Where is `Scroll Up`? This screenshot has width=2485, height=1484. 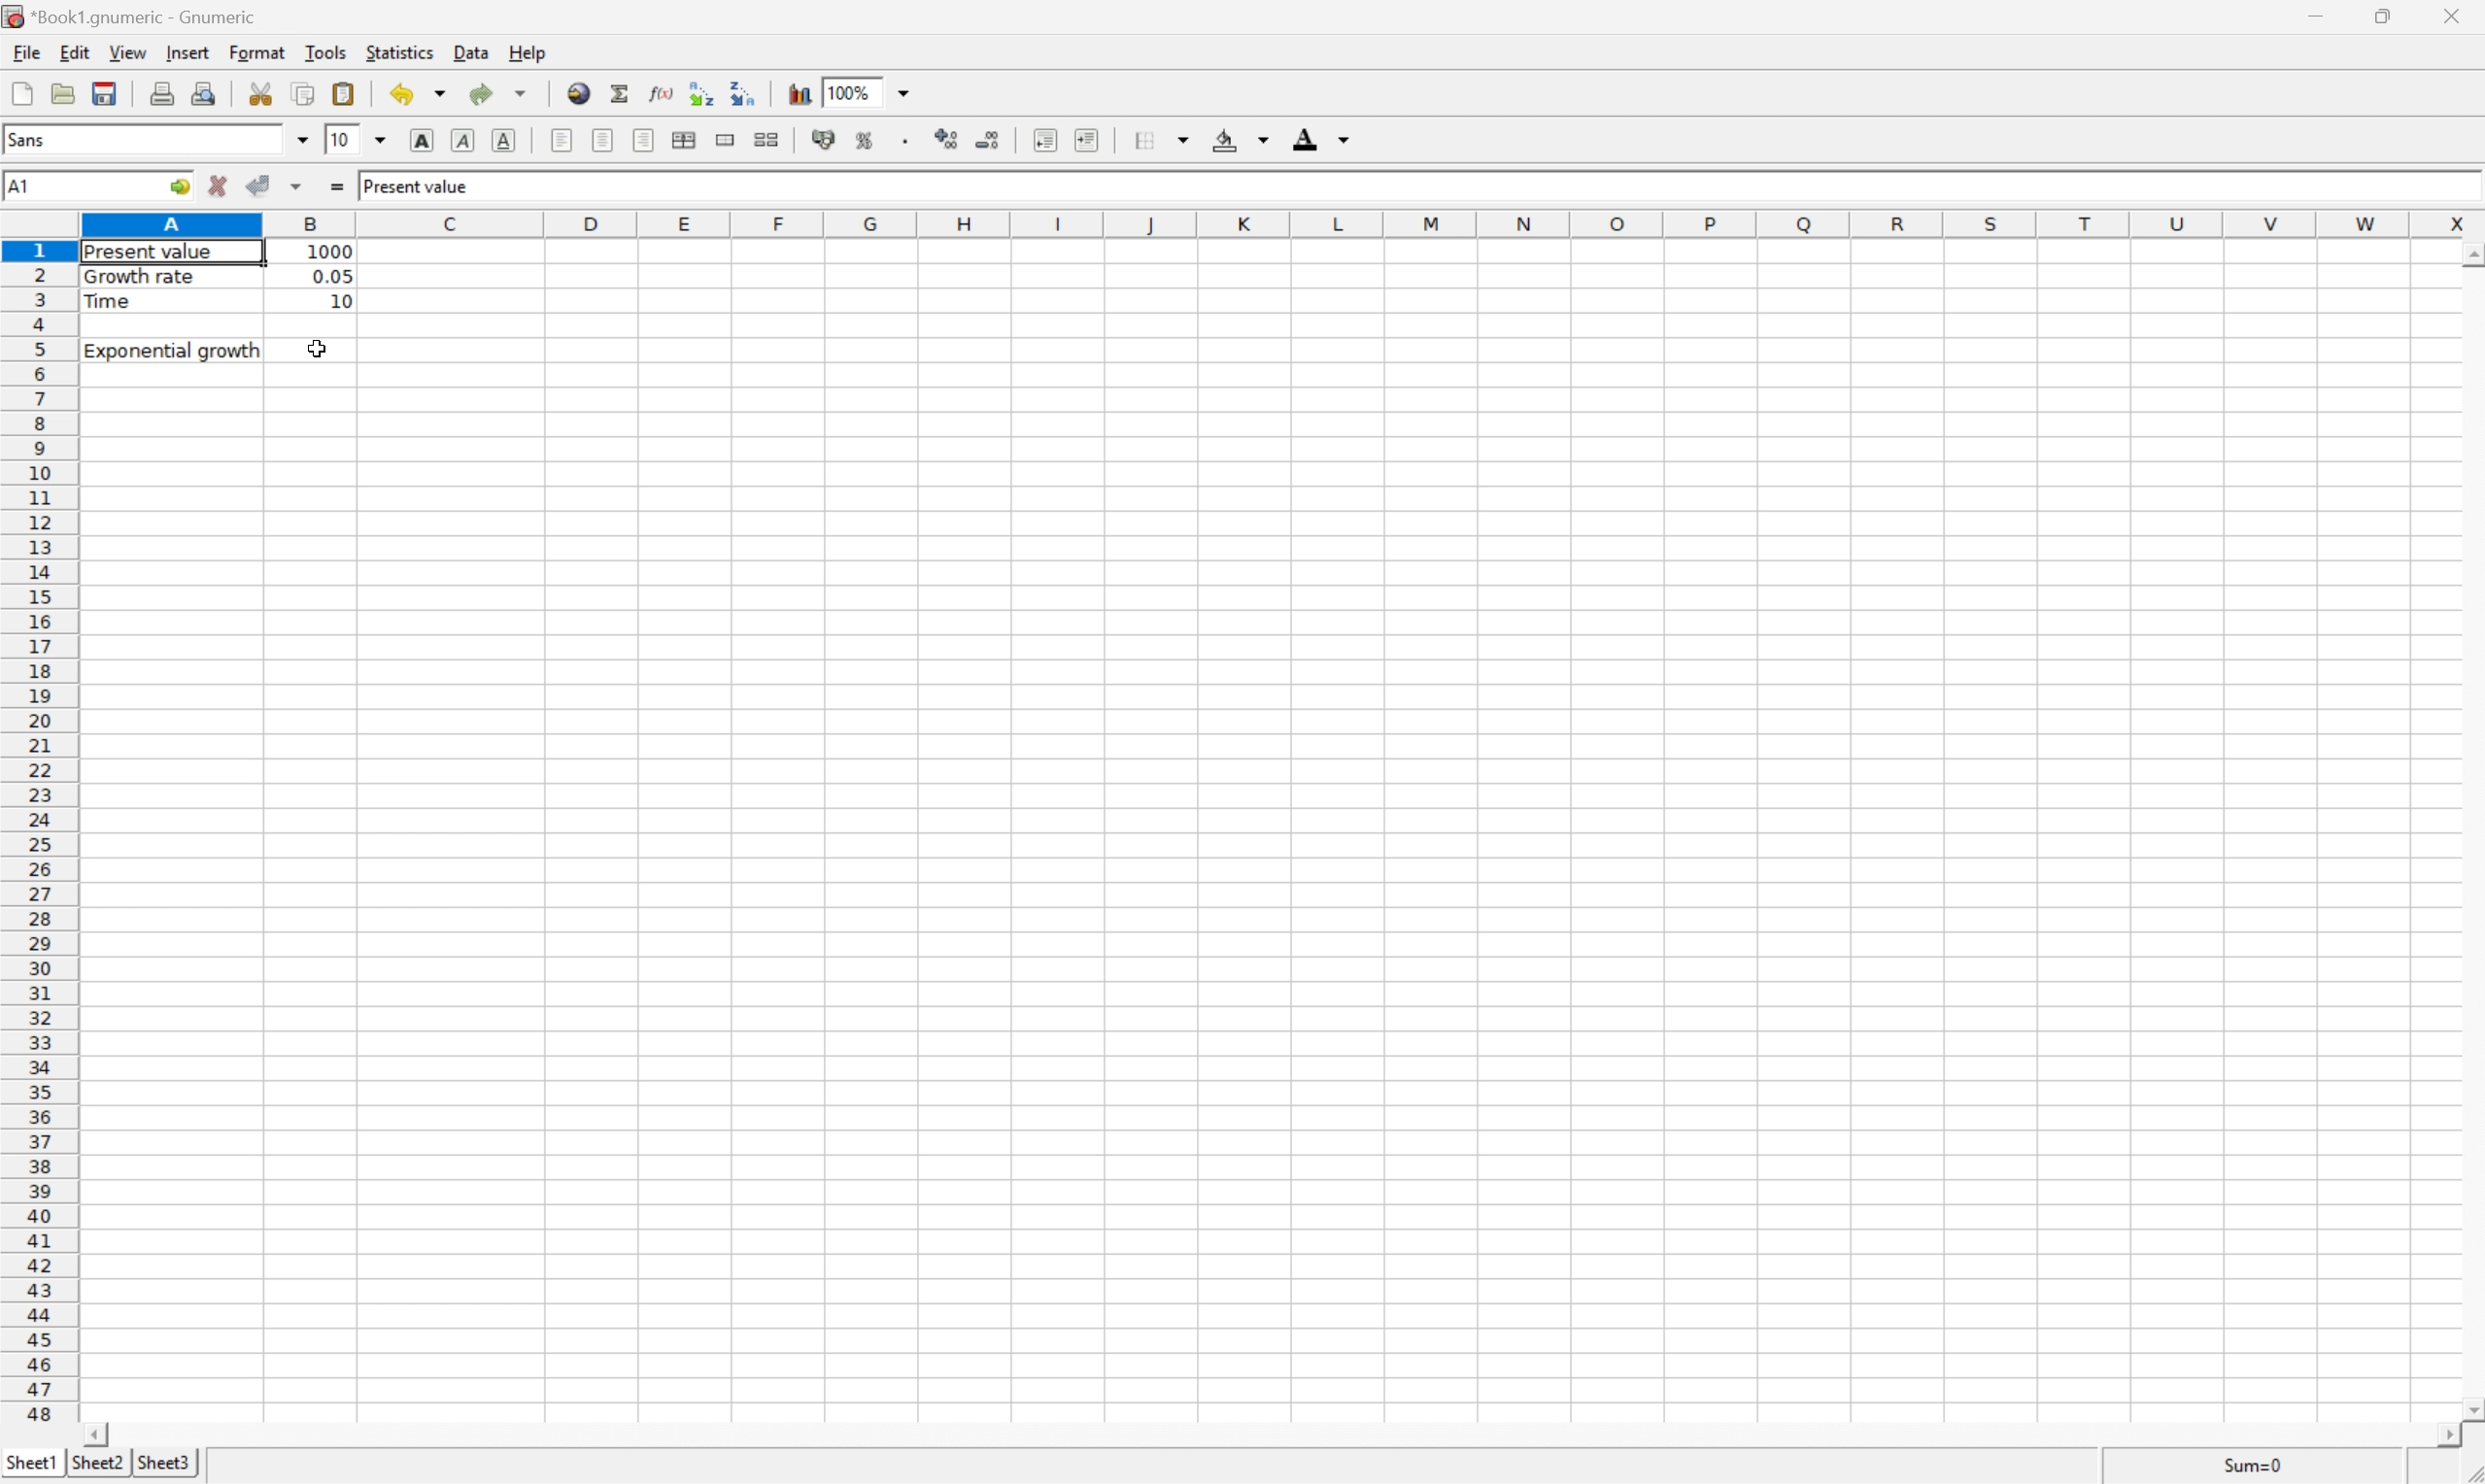 Scroll Up is located at coordinates (2468, 258).